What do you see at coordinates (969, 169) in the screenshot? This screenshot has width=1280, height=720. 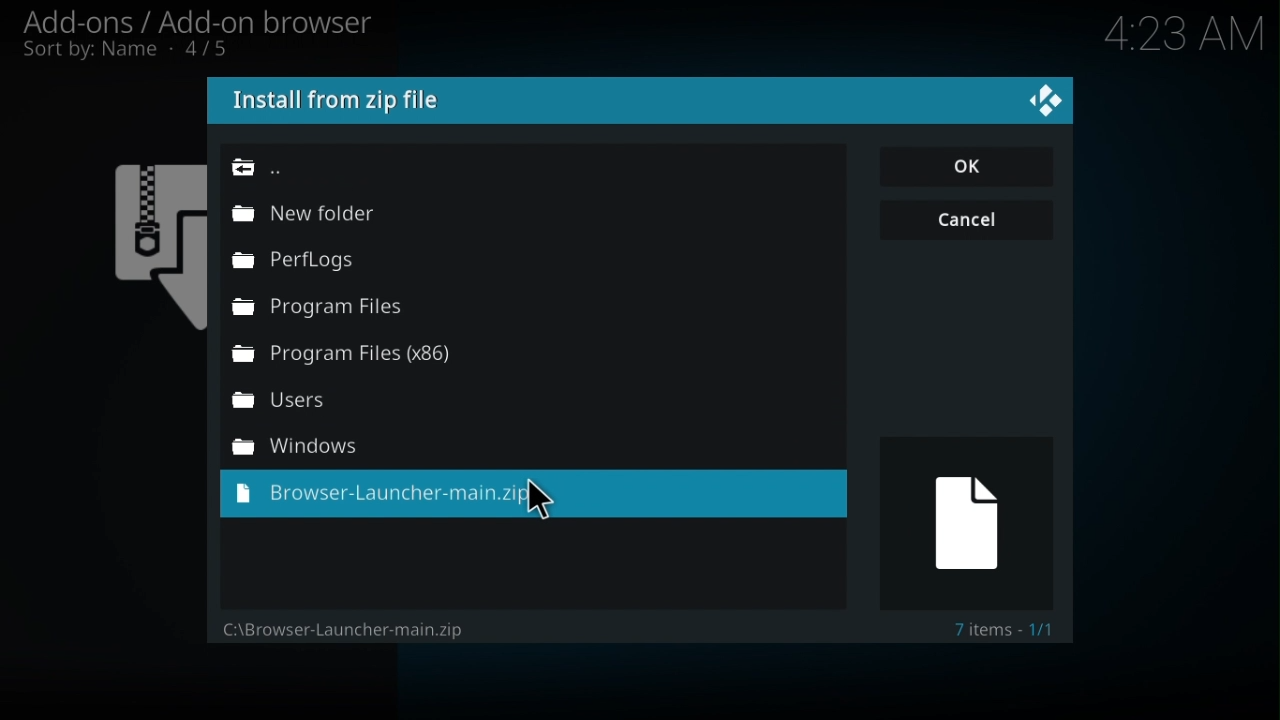 I see `ok` at bounding box center [969, 169].